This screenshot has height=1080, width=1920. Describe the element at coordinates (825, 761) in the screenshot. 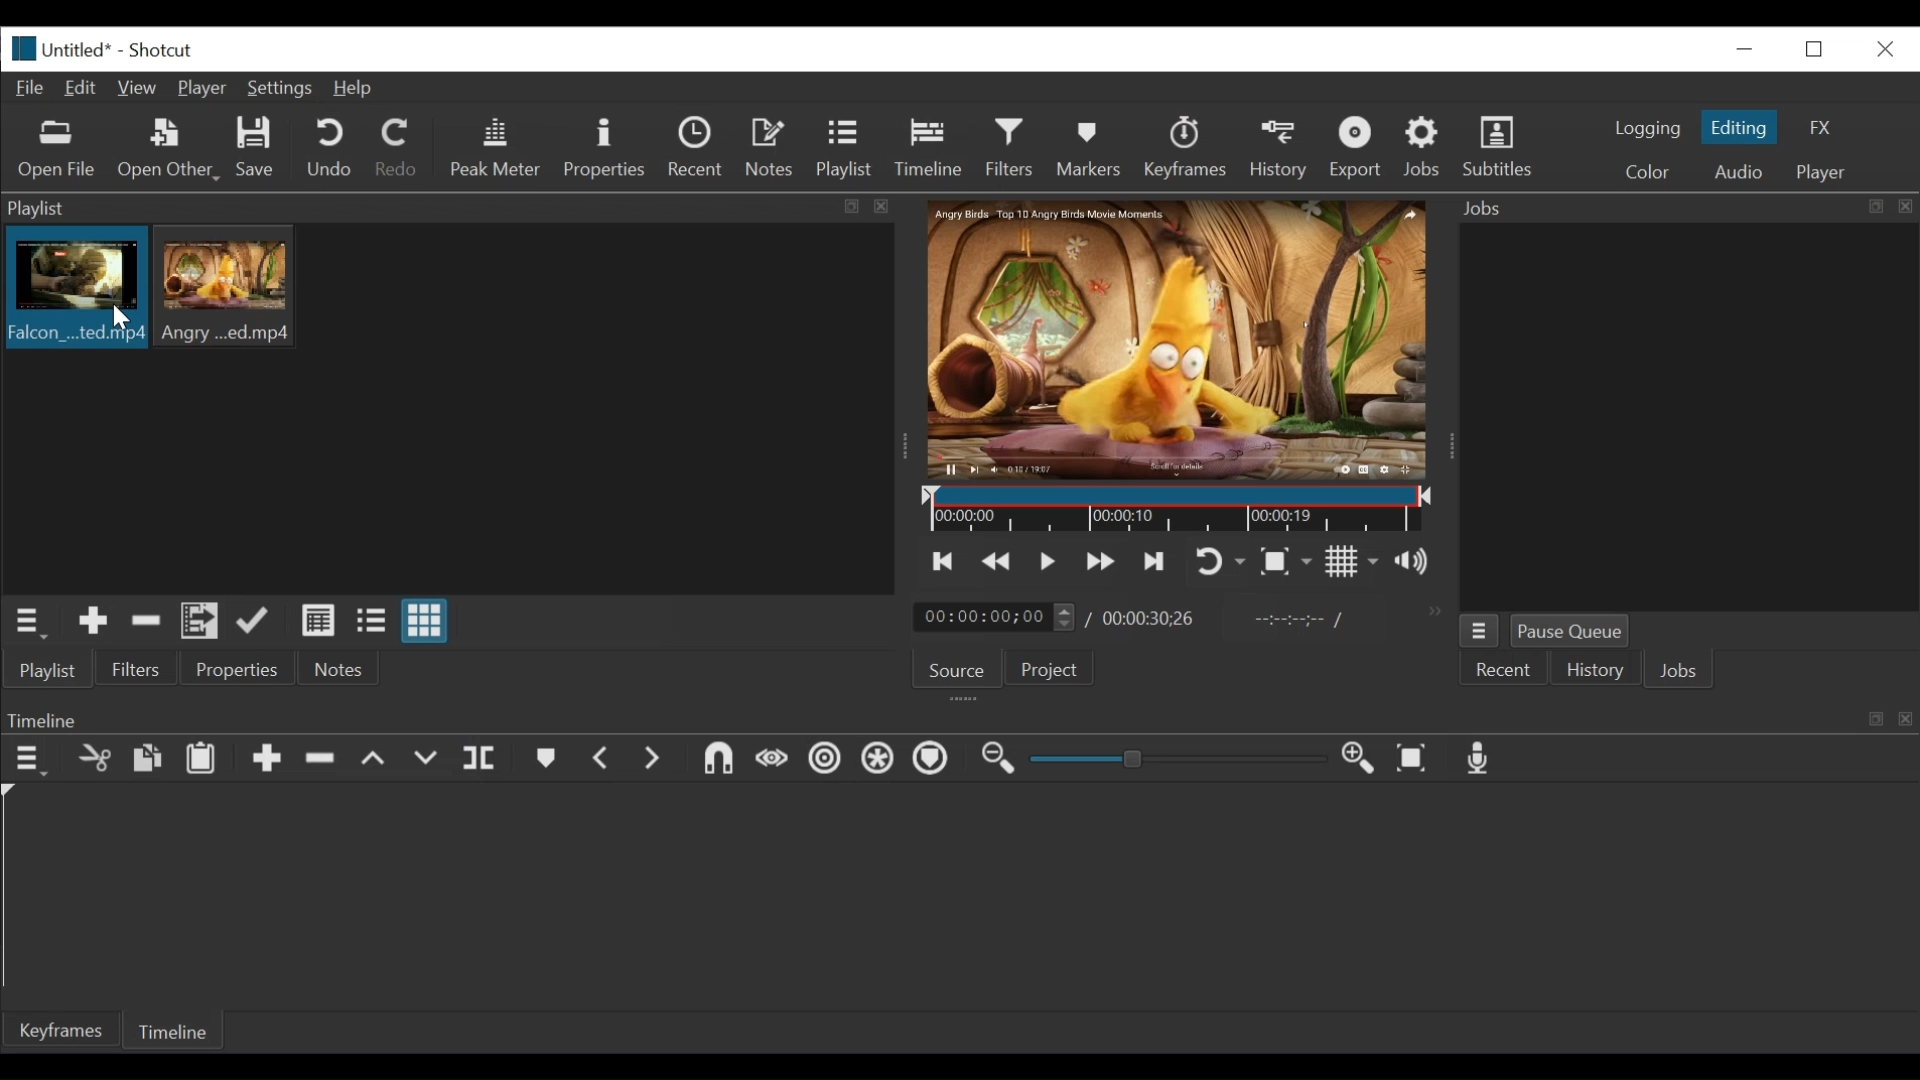

I see `Ripple ` at that location.